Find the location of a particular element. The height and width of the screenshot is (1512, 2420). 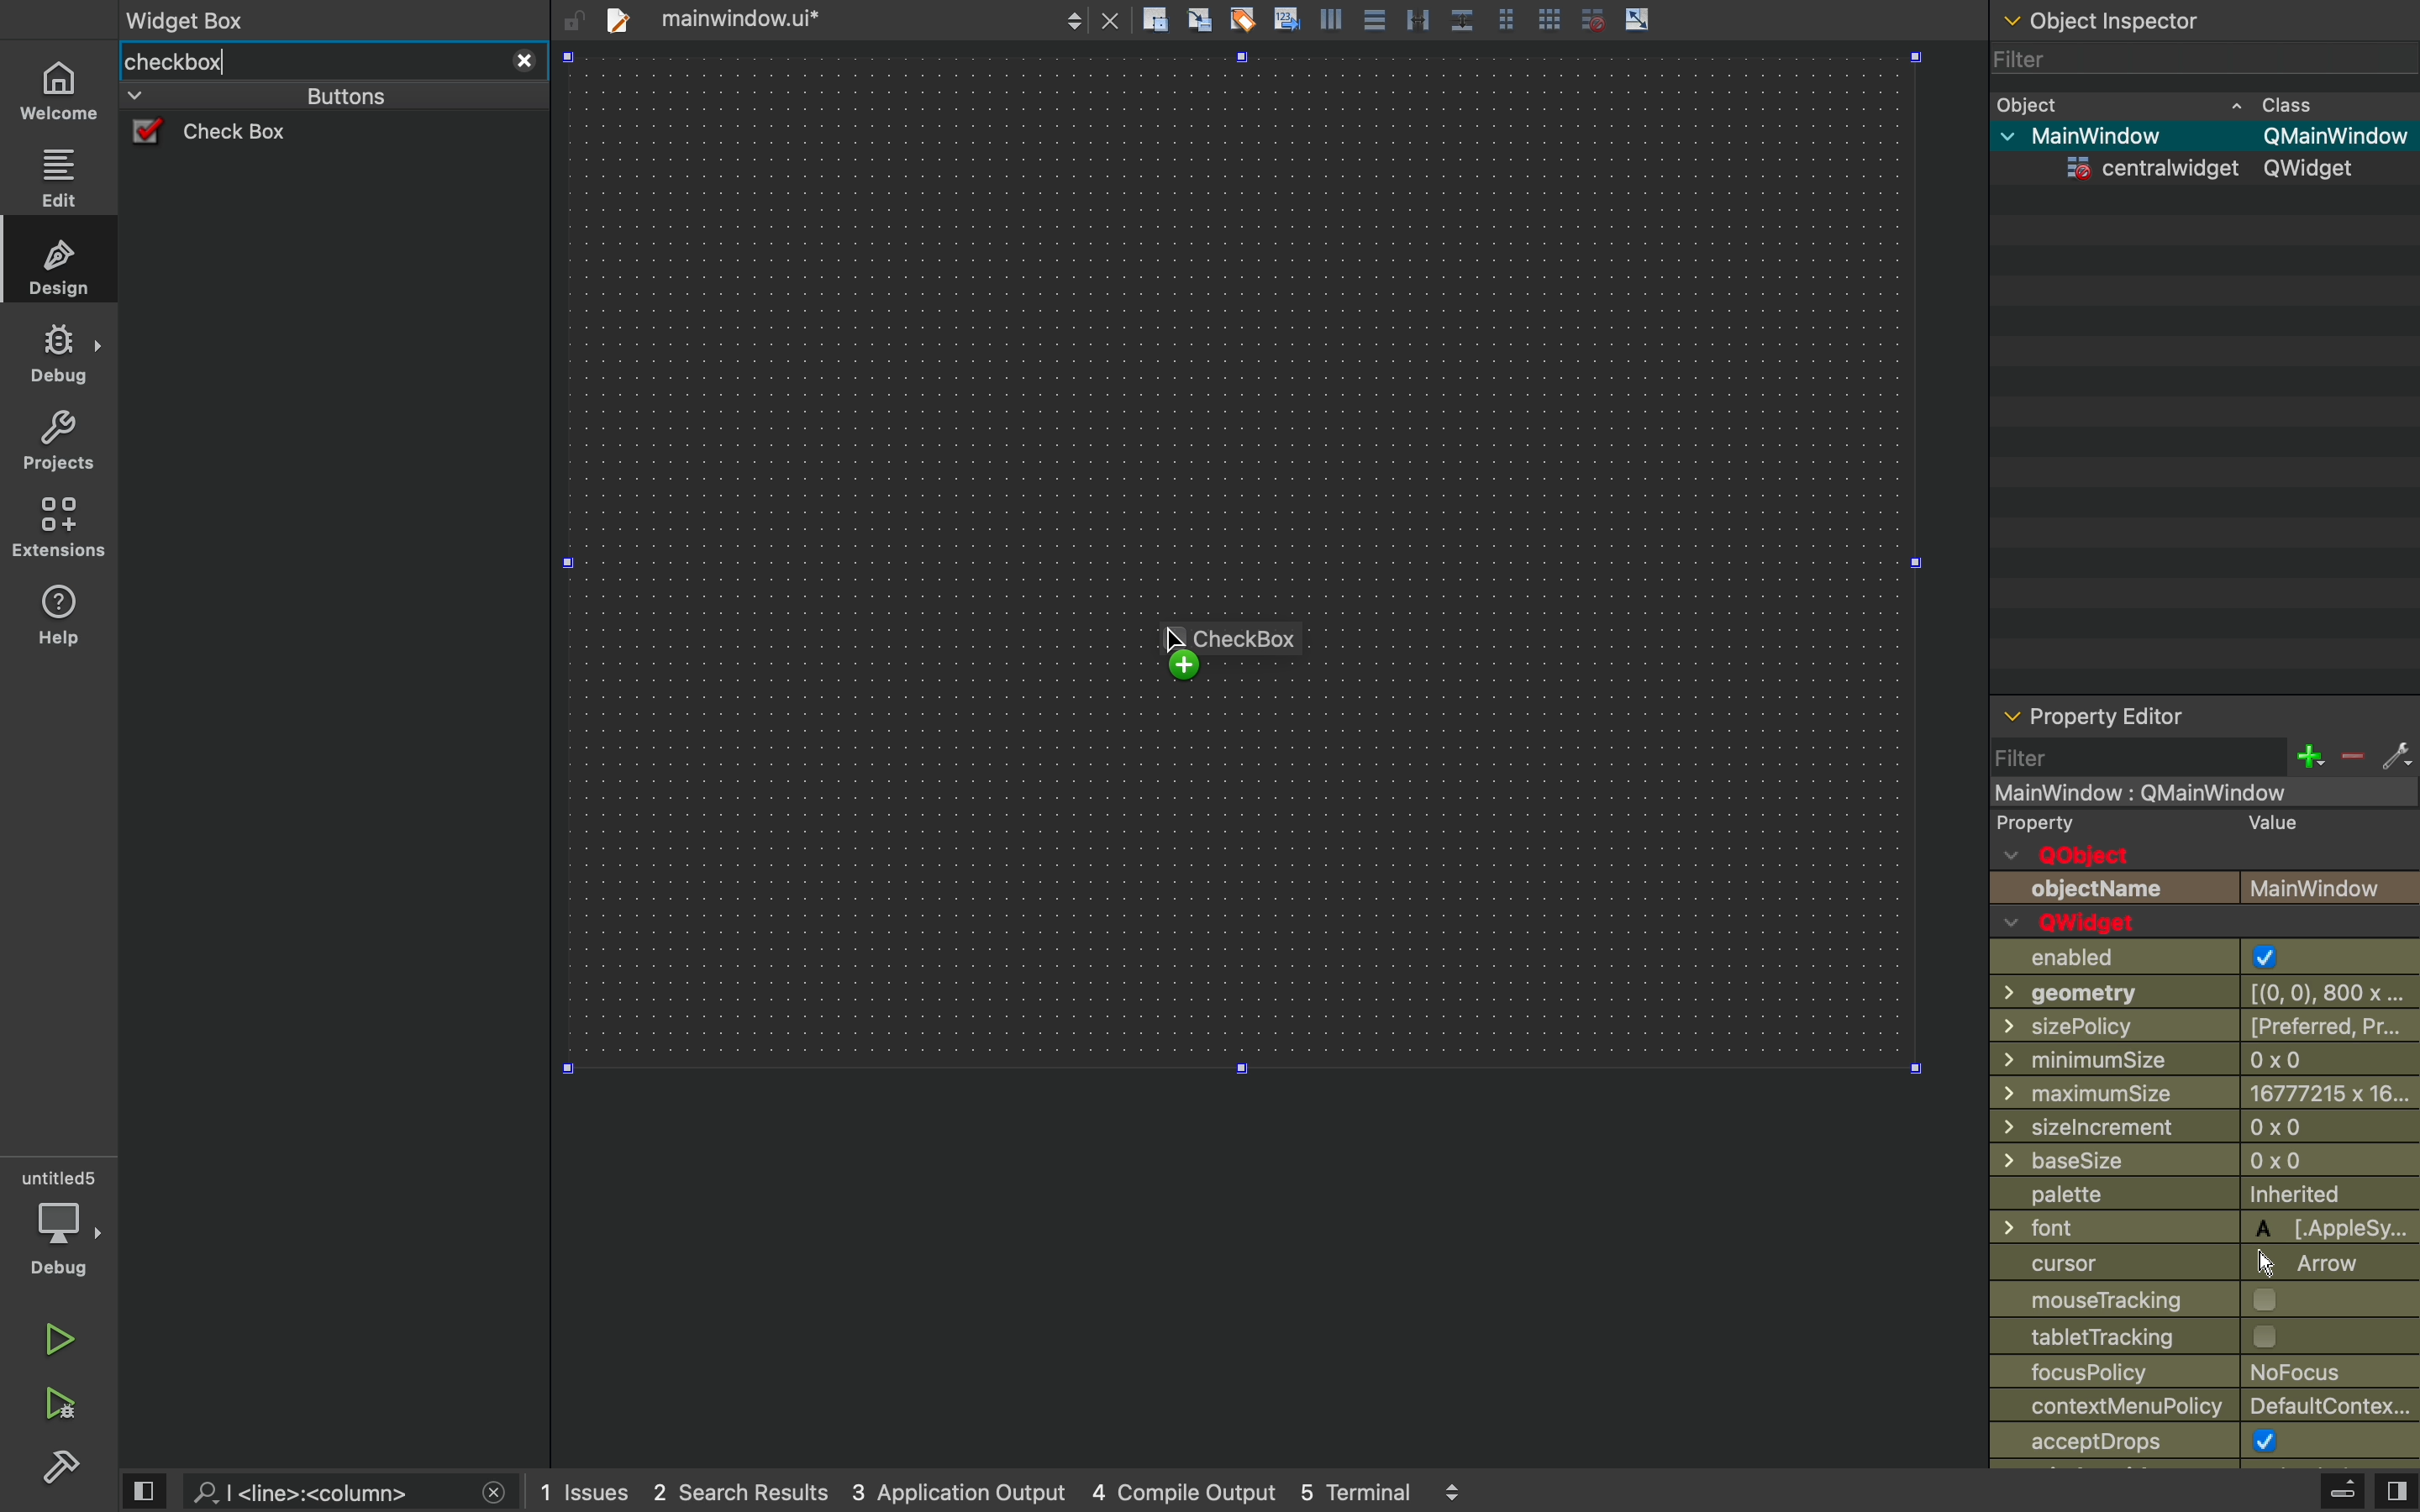

distribute vertically is located at coordinates (1463, 19).